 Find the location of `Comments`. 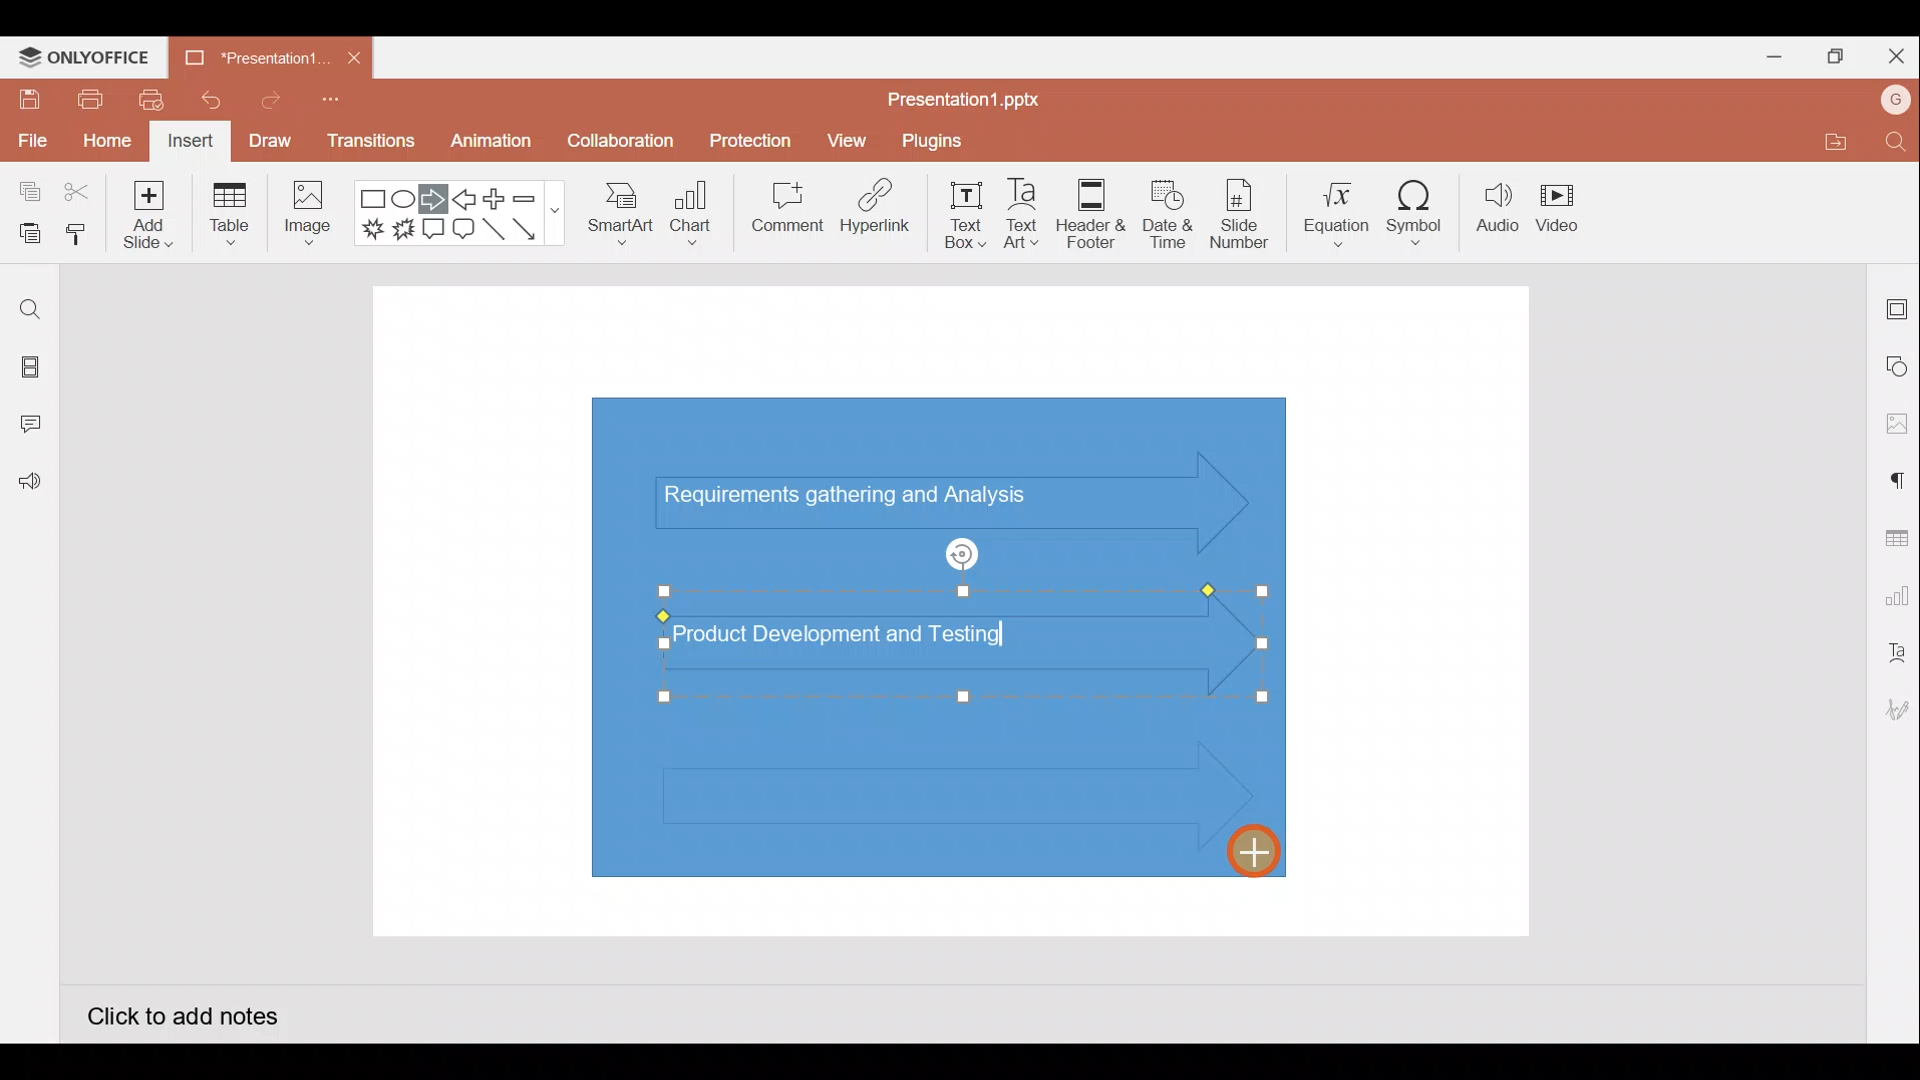

Comments is located at coordinates (35, 426).